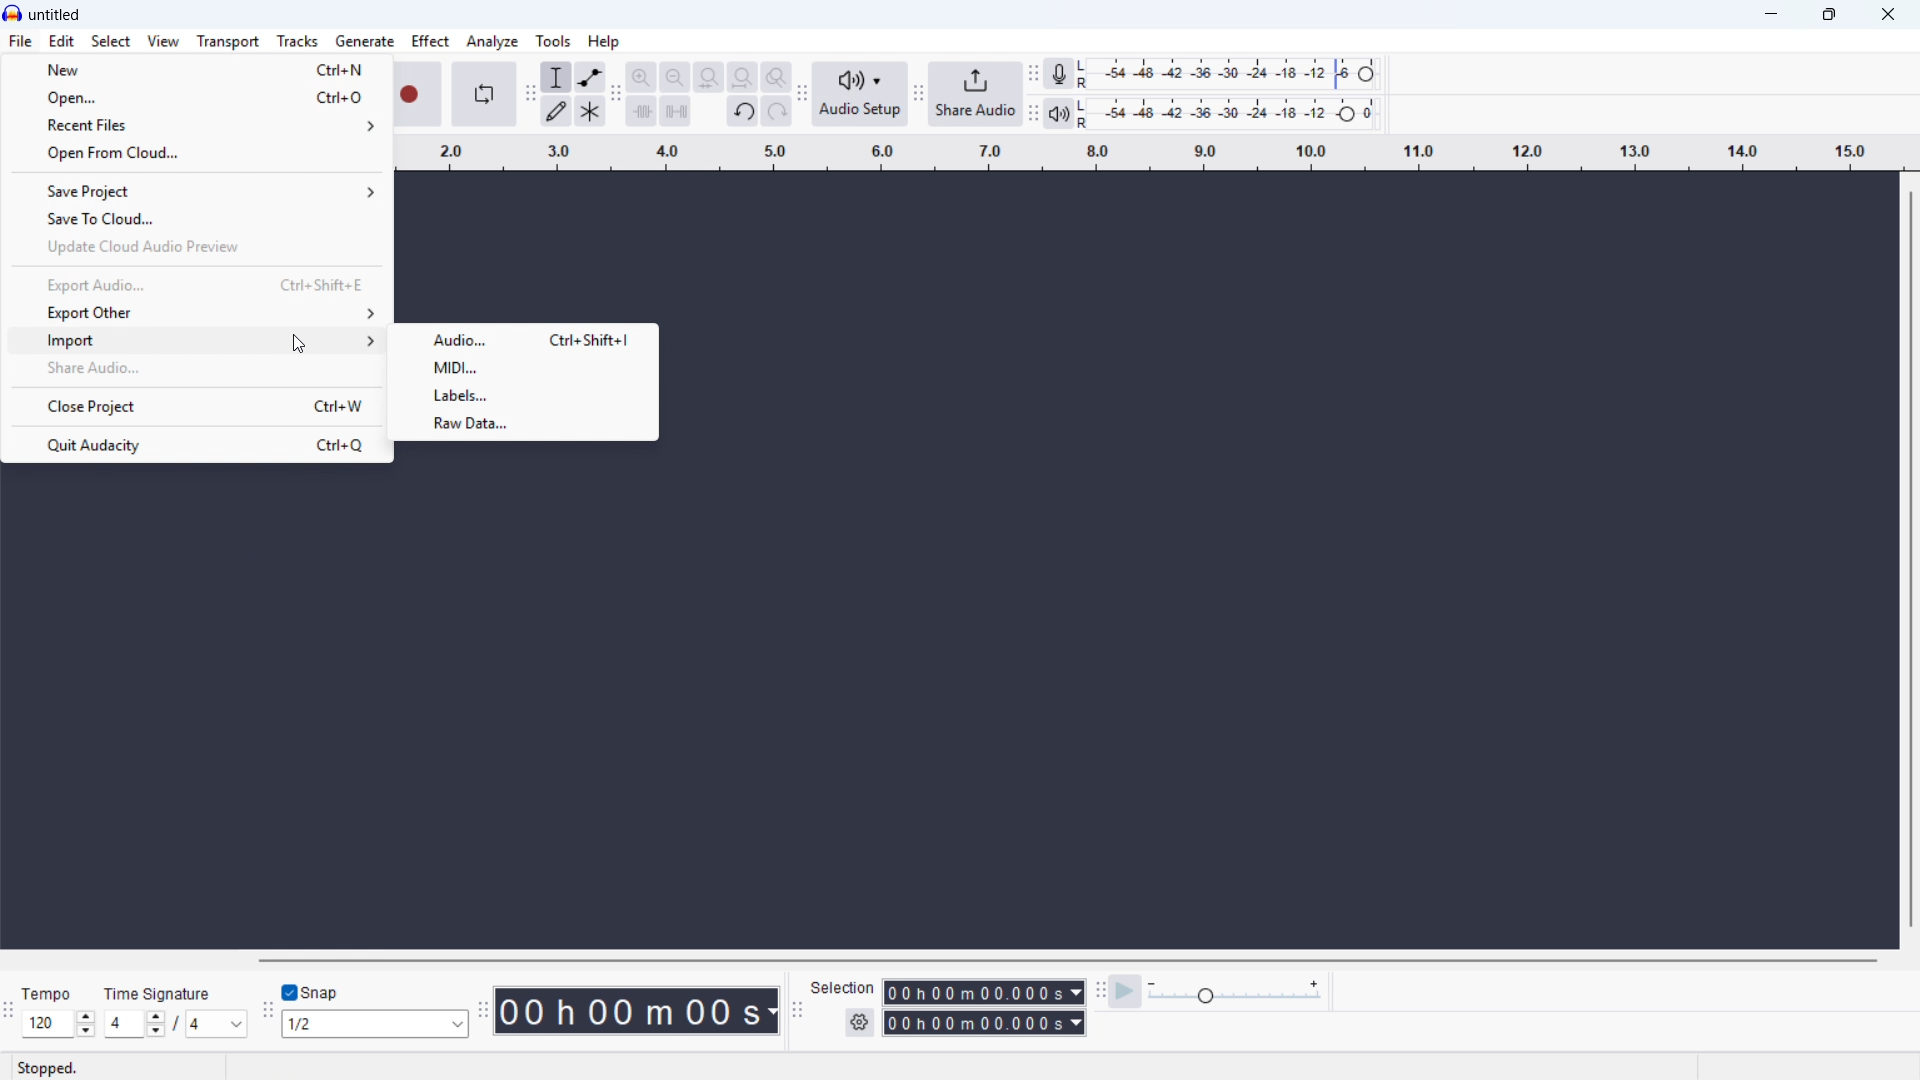 The width and height of the screenshot is (1920, 1080). I want to click on Set time signature , so click(177, 1024).